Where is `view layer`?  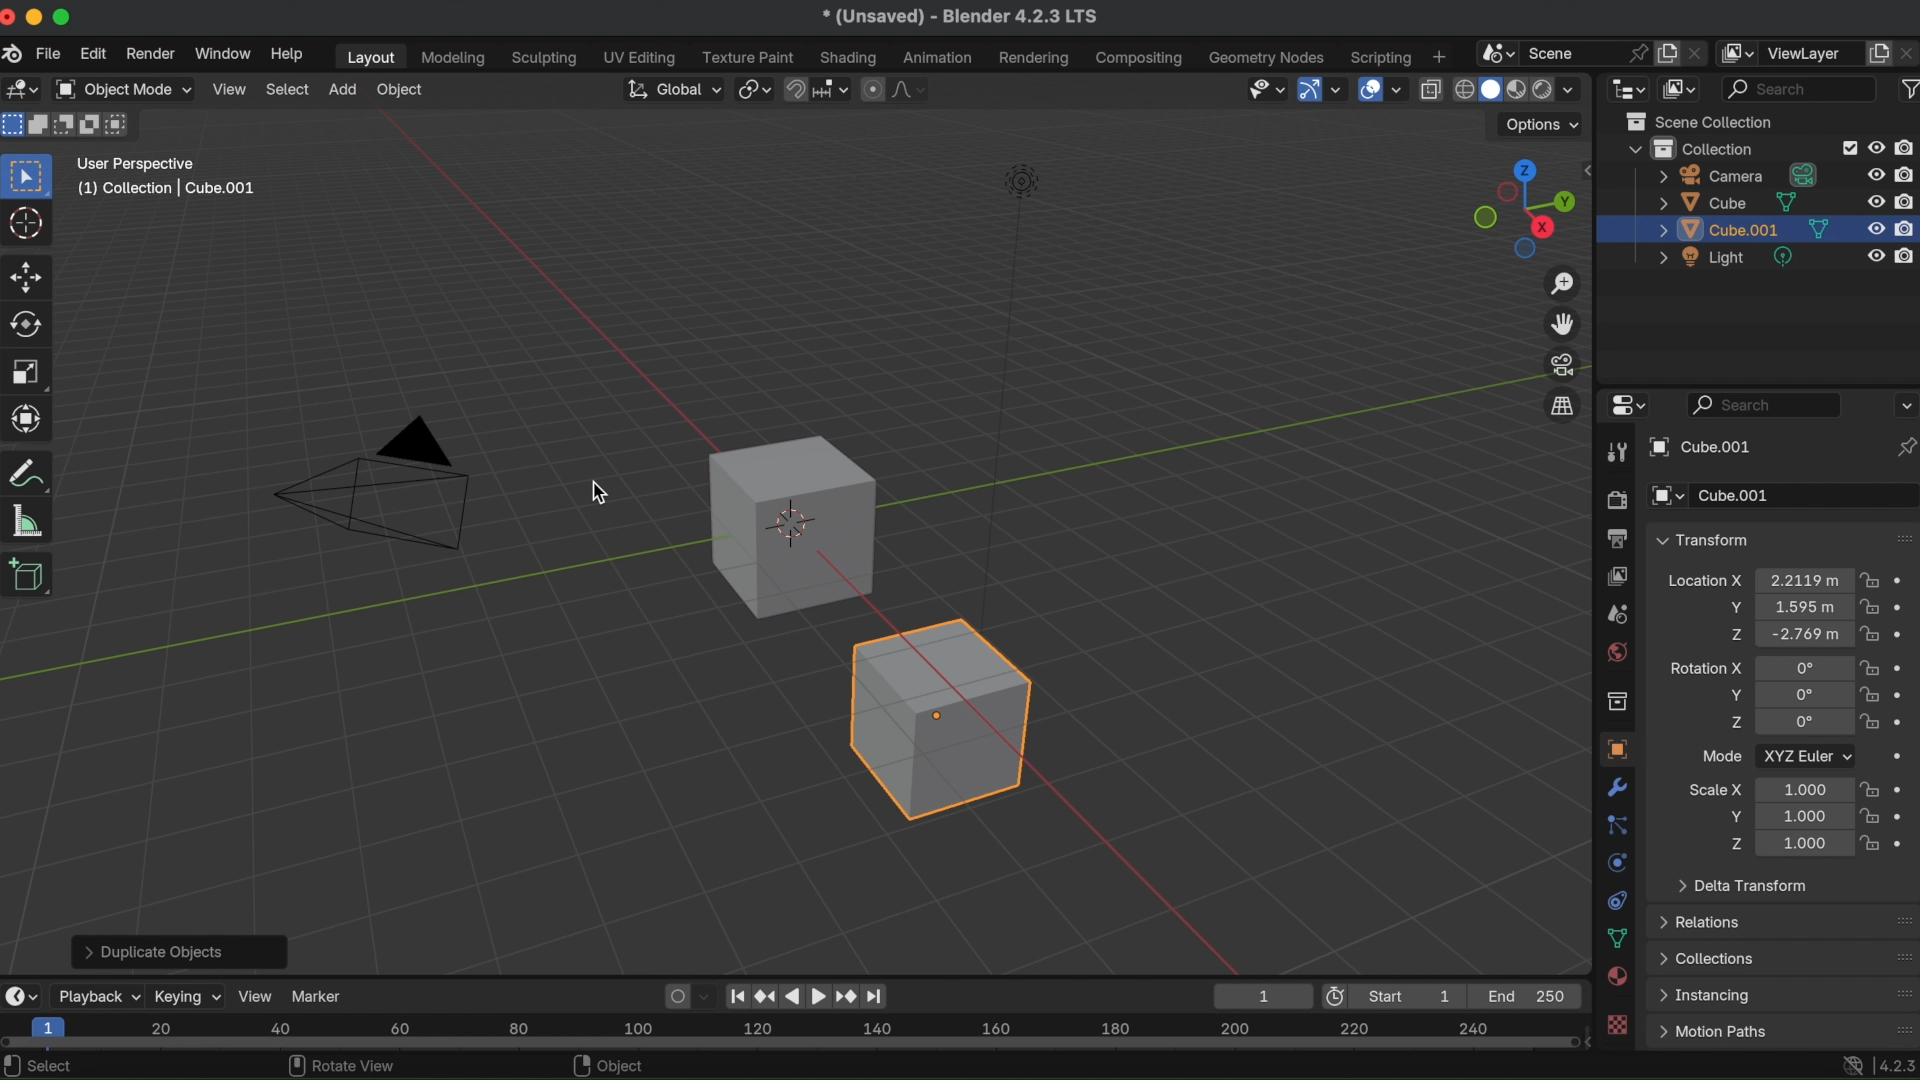 view layer is located at coordinates (1616, 575).